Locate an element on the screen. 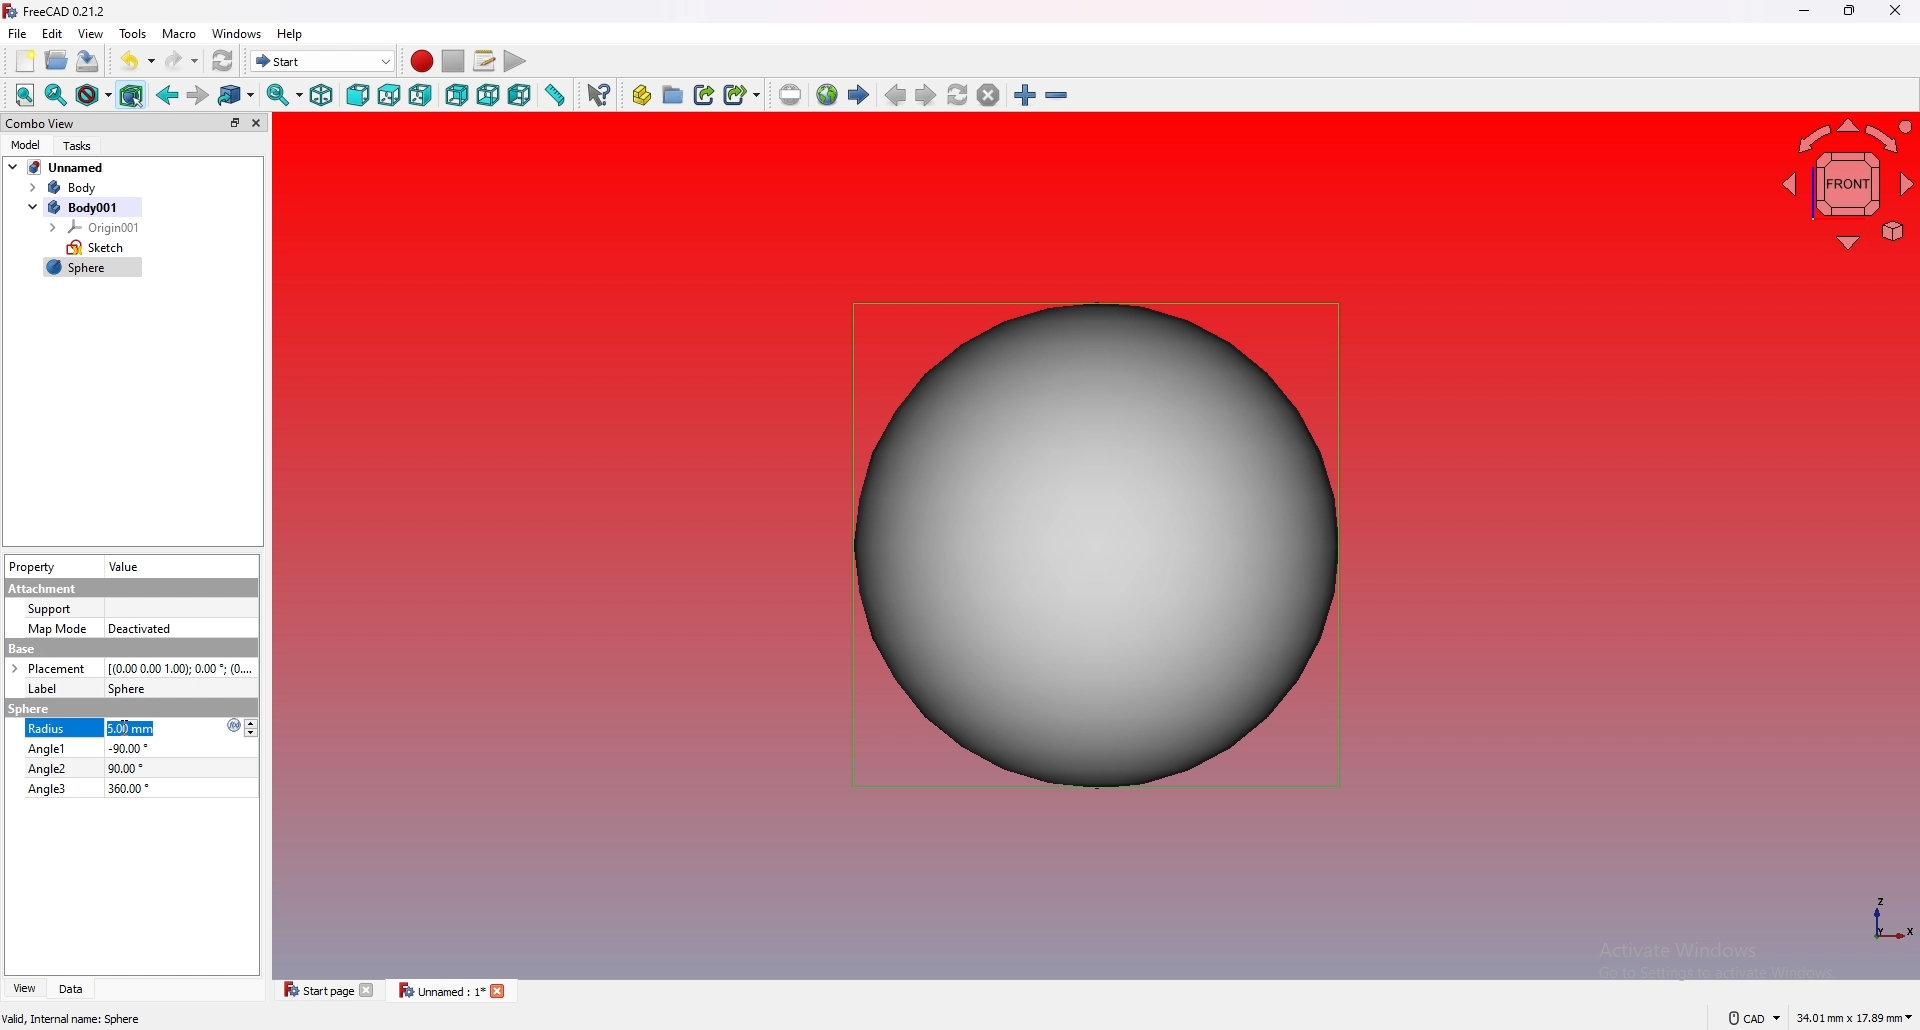 The width and height of the screenshot is (1920, 1030). stop loading is located at coordinates (988, 94).